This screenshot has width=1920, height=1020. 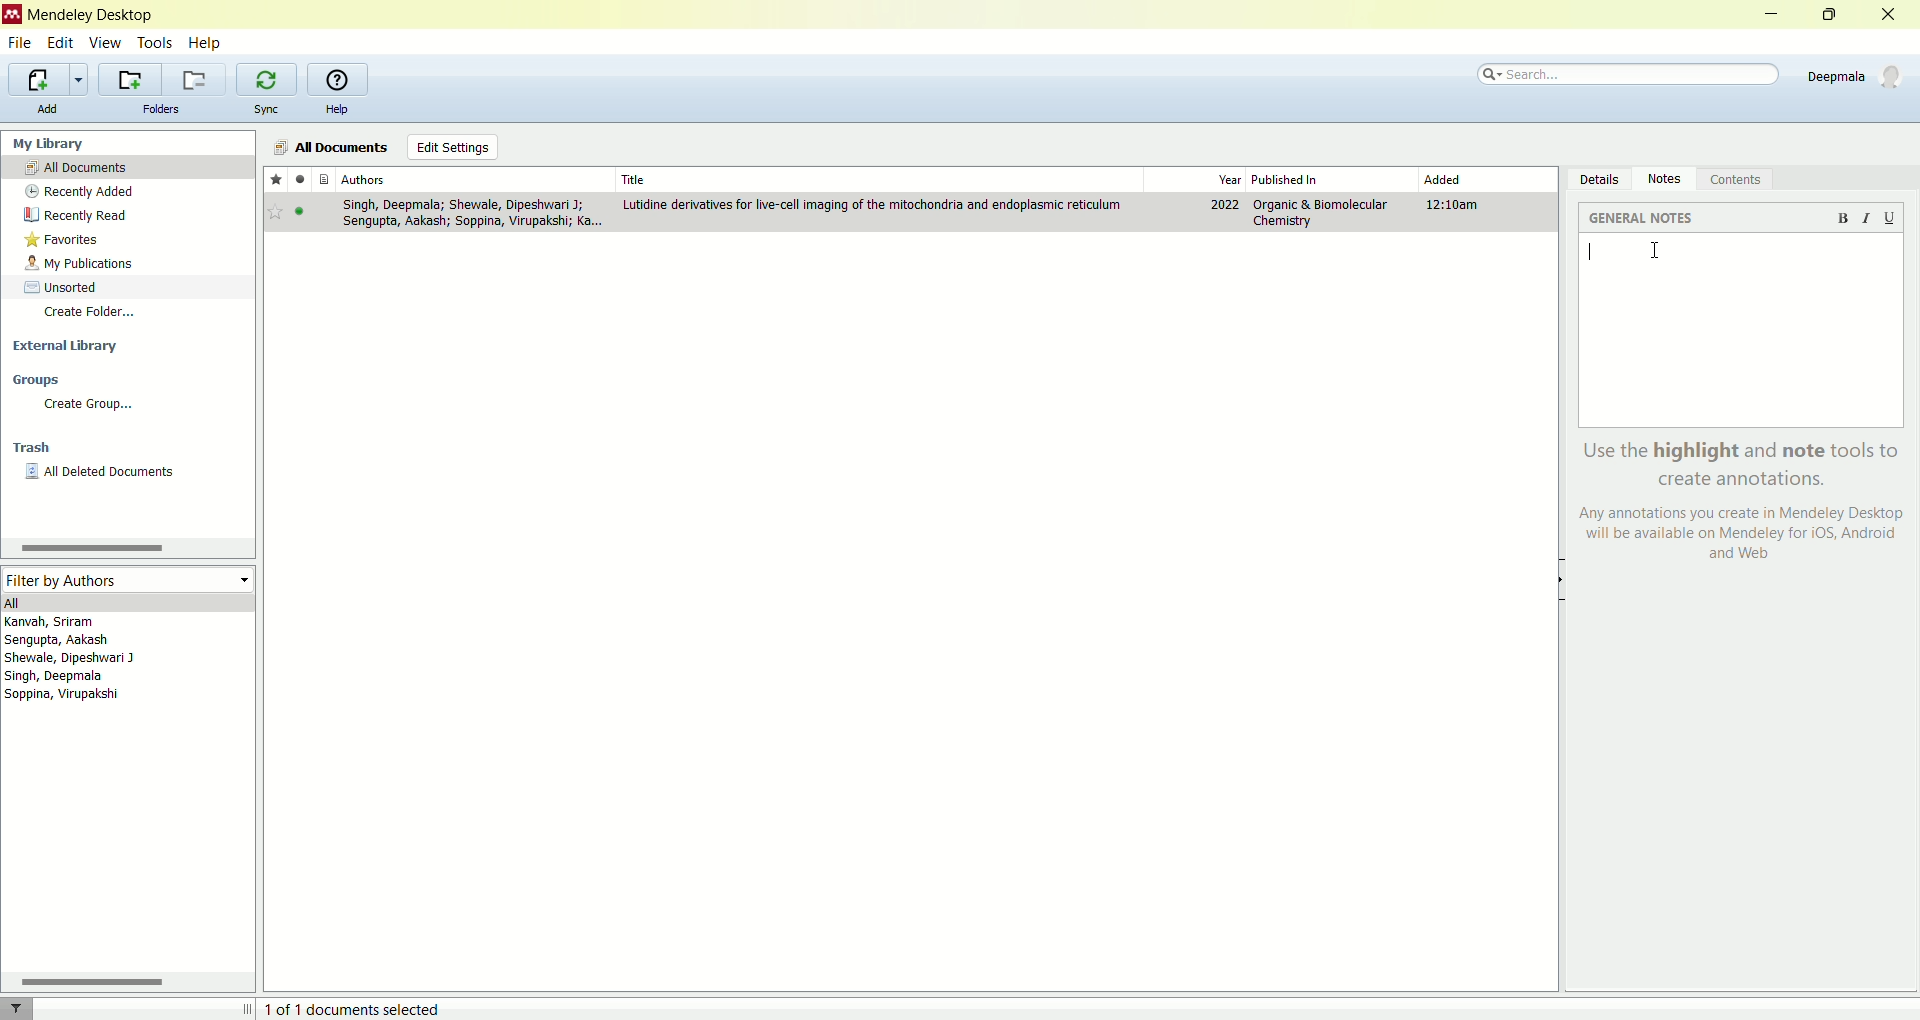 What do you see at coordinates (125, 214) in the screenshot?
I see `recently read` at bounding box center [125, 214].